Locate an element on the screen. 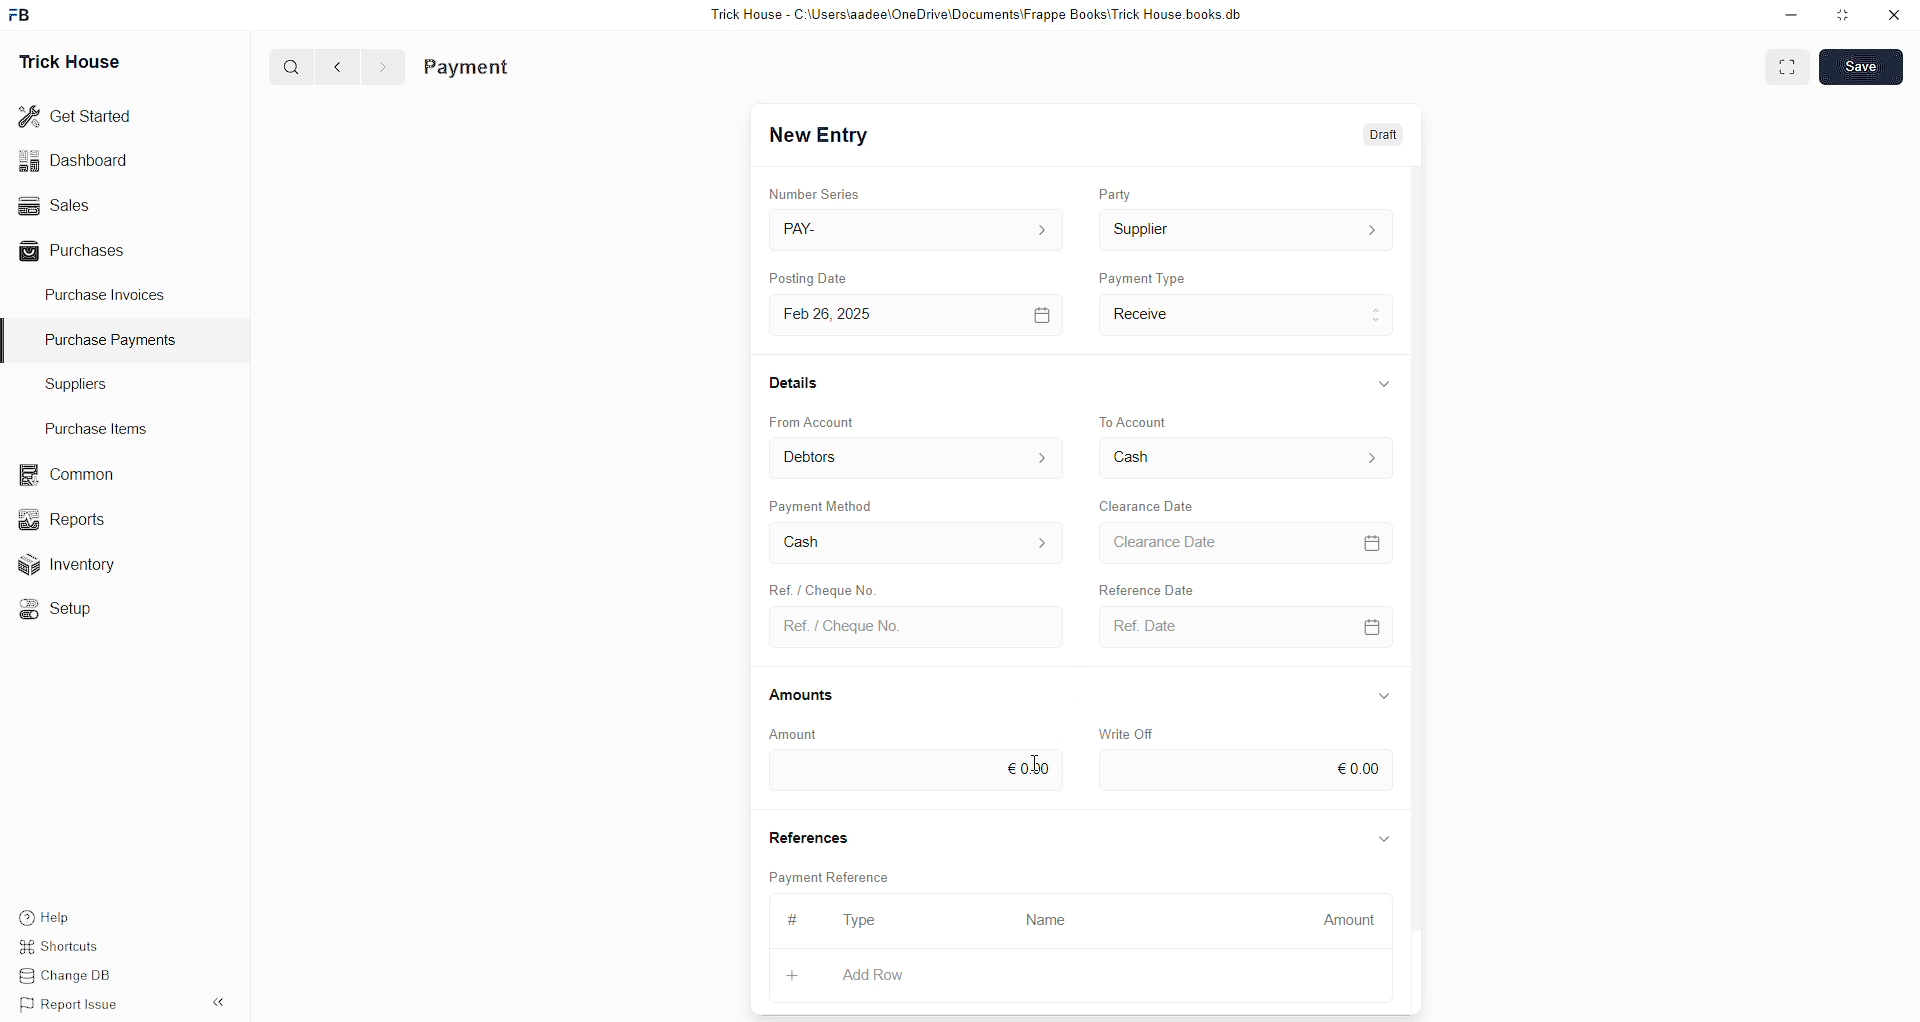 This screenshot has width=1920, height=1022. Amount is located at coordinates (805, 733).